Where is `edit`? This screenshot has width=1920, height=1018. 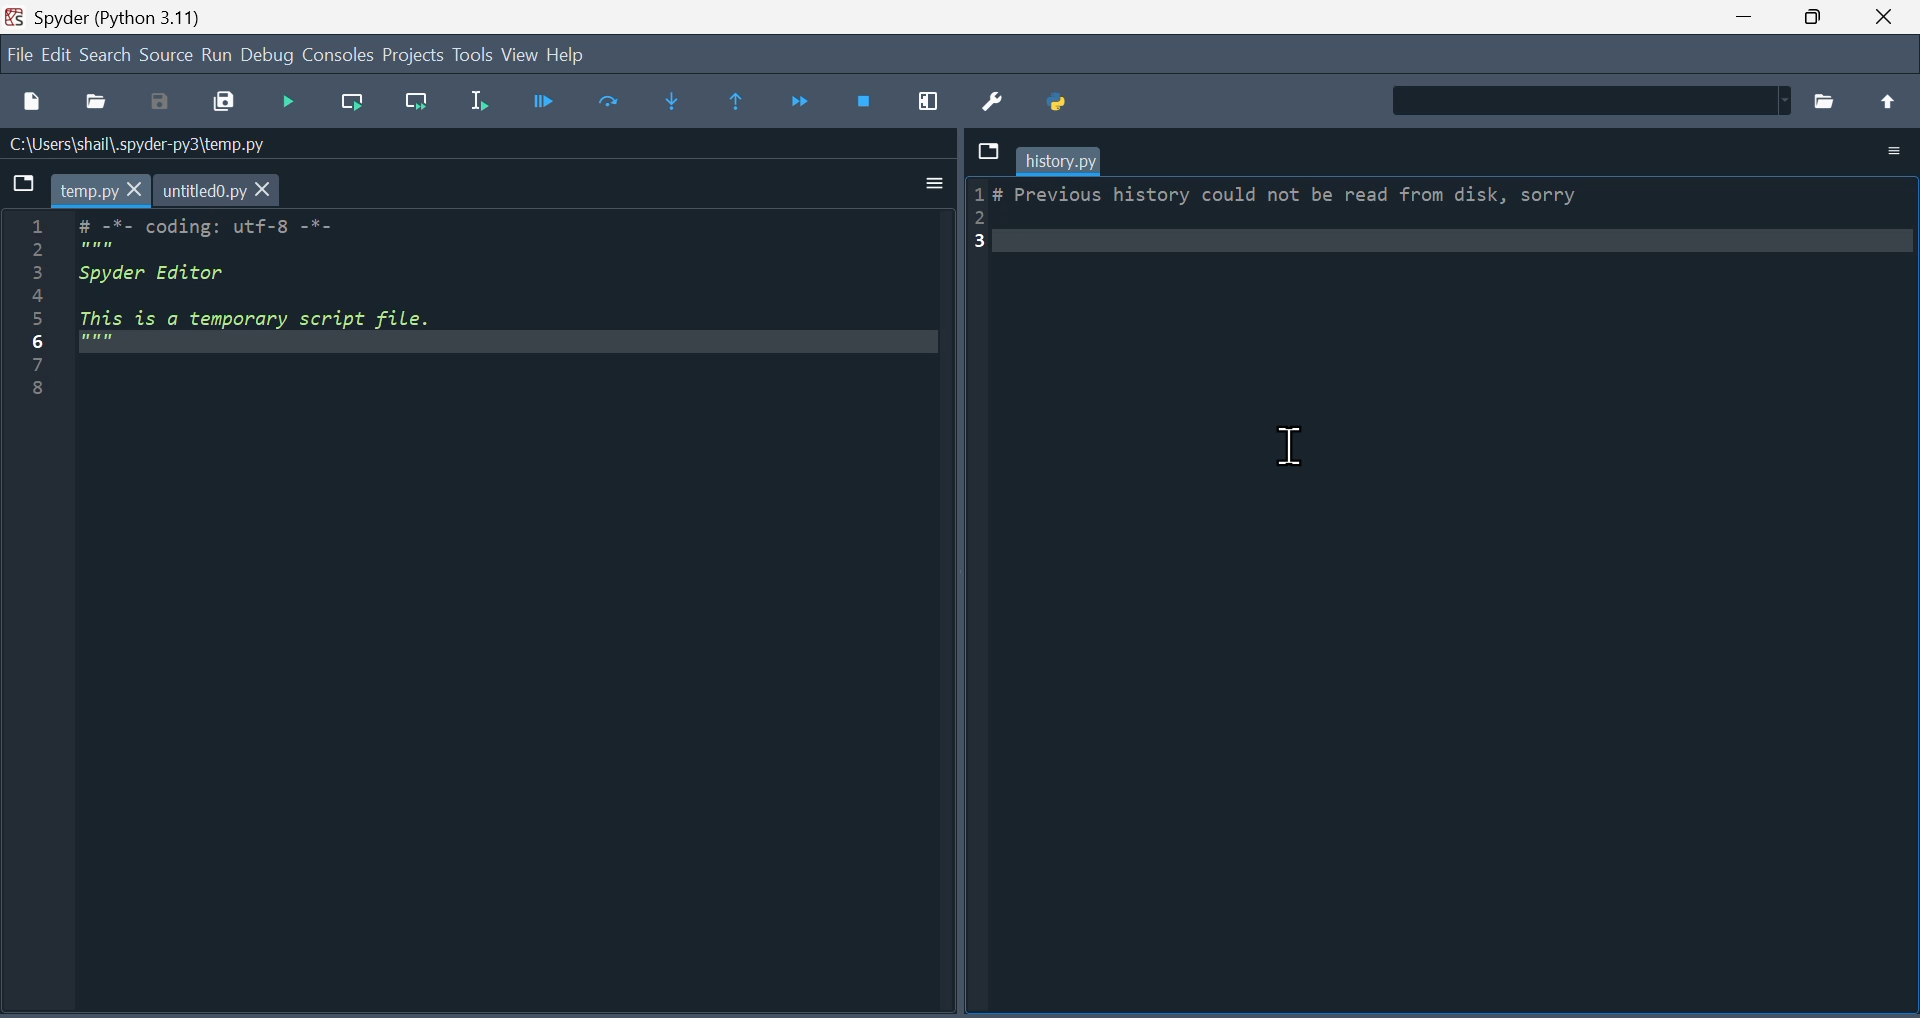 edit is located at coordinates (56, 54).